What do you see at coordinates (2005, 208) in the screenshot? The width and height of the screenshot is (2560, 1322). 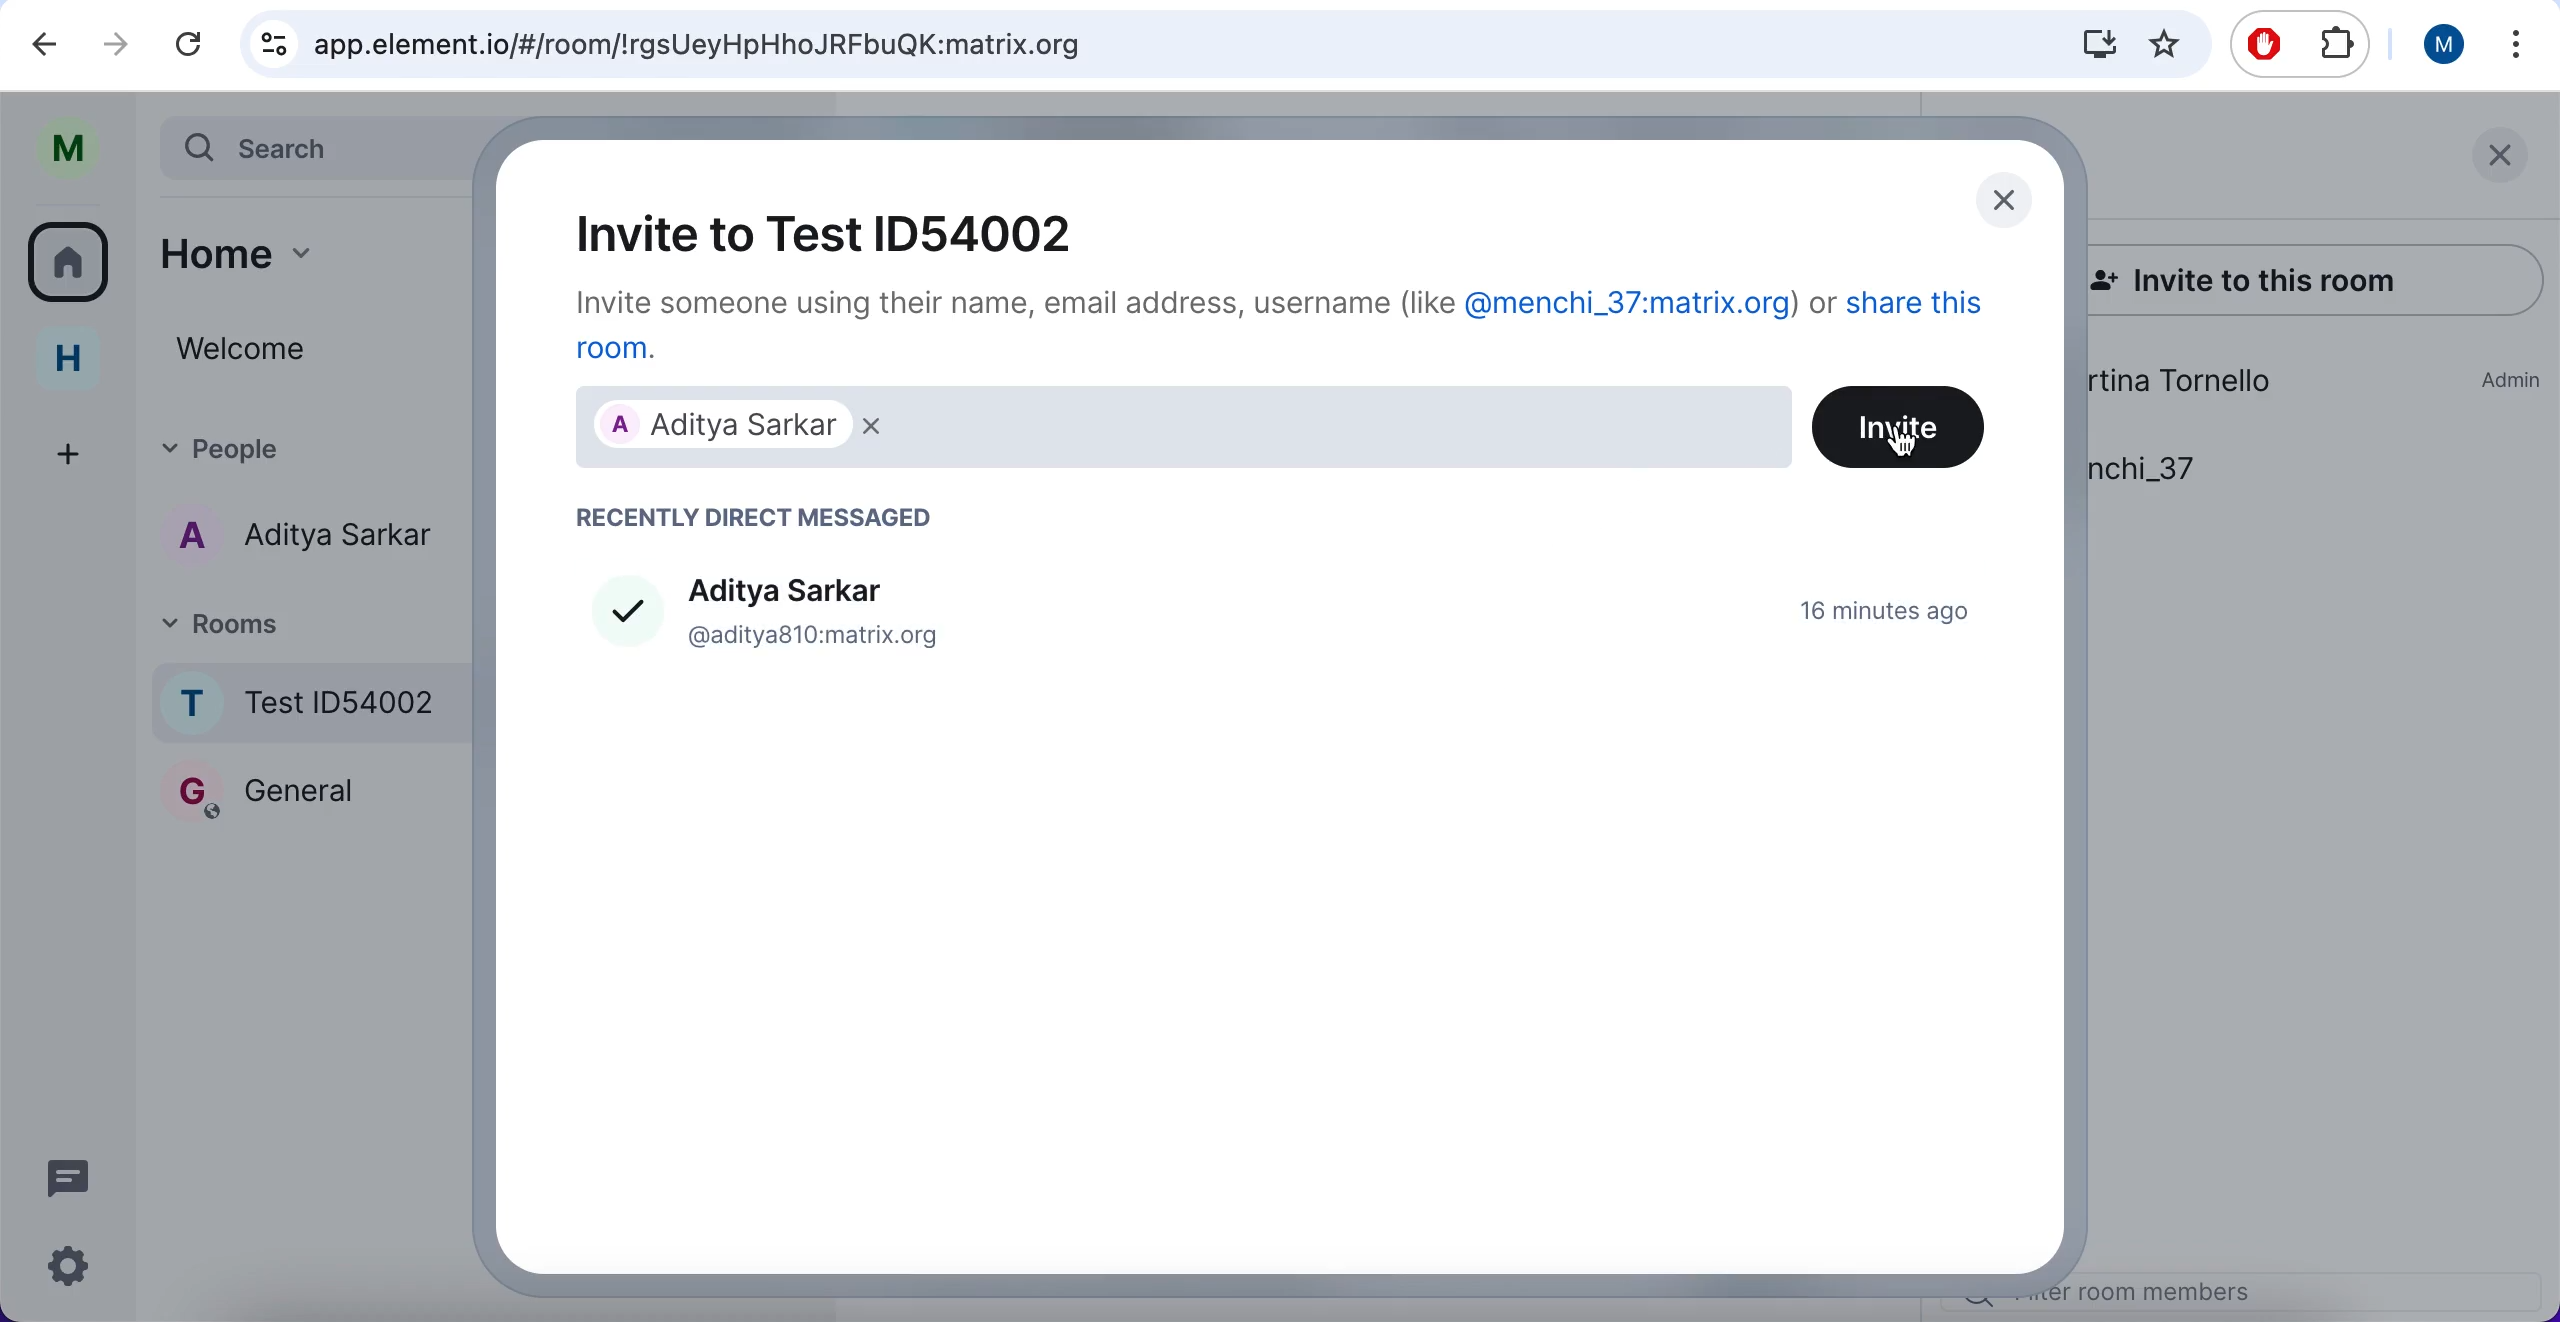 I see `close` at bounding box center [2005, 208].